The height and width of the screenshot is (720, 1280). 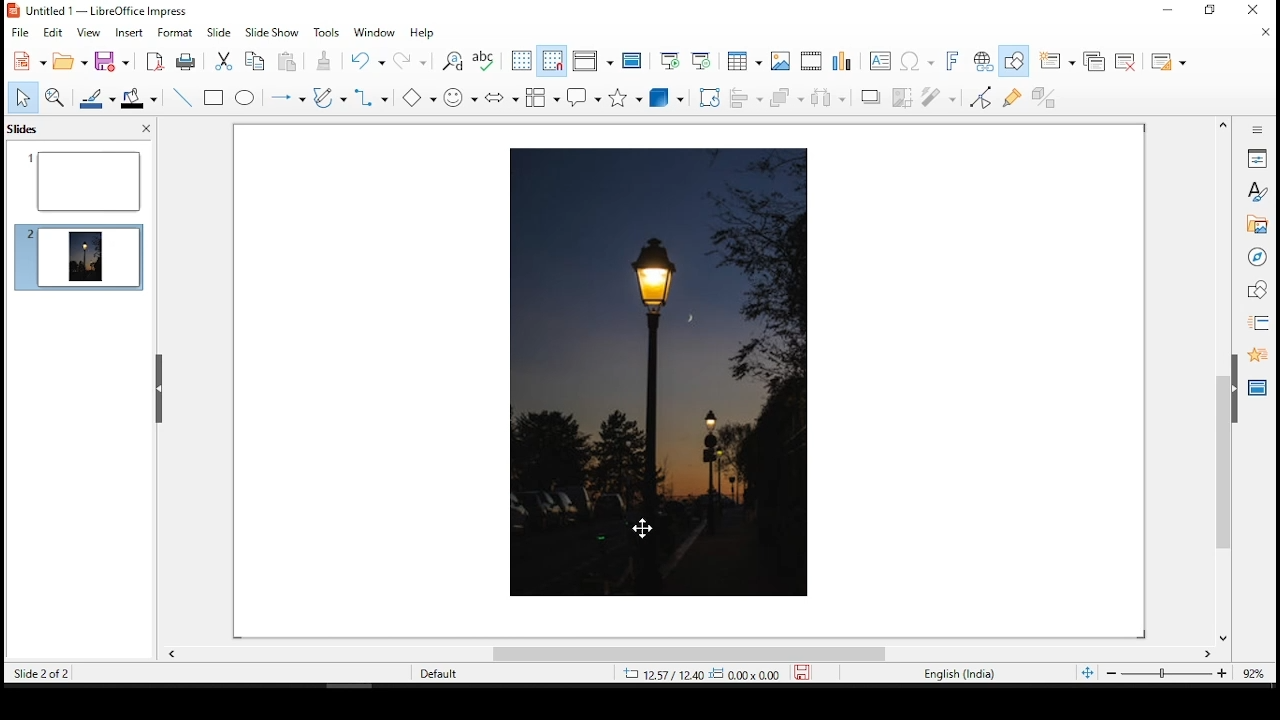 I want to click on duplicate slide, so click(x=1096, y=63).